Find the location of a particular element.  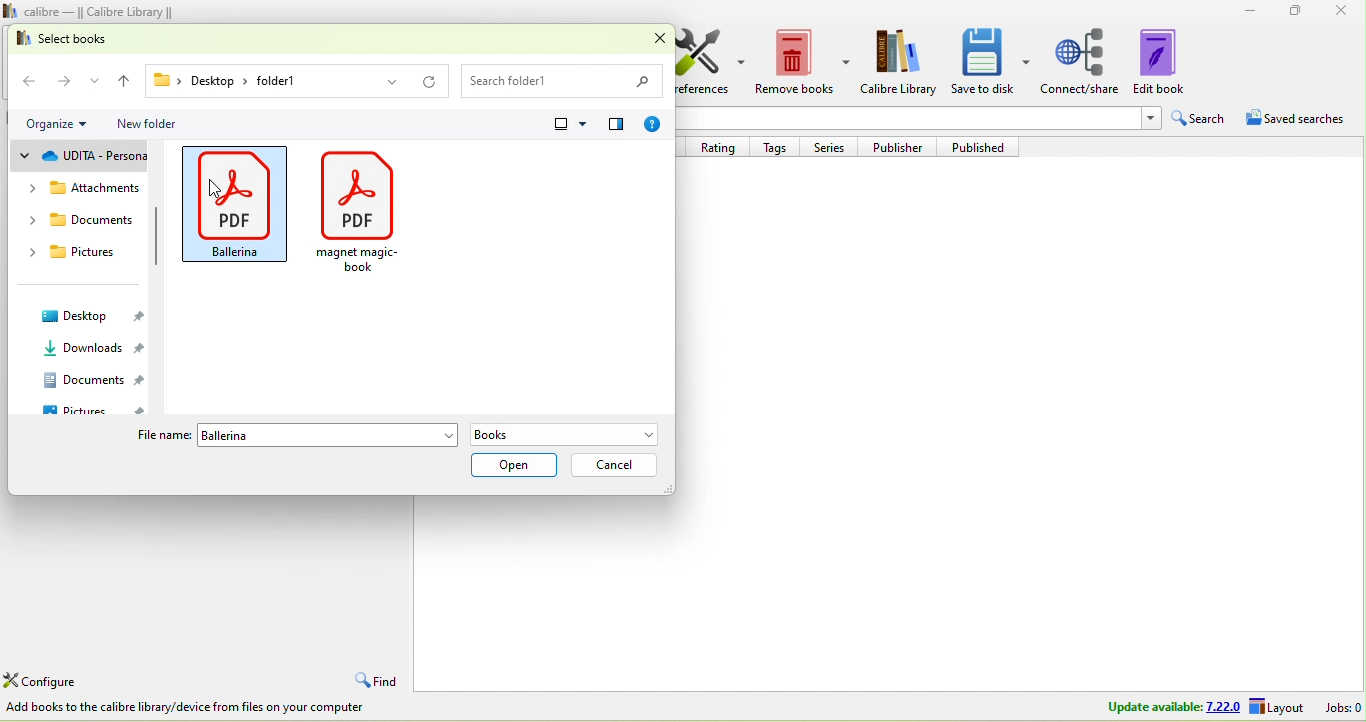

update available 7.22.0 is located at coordinates (1171, 707).